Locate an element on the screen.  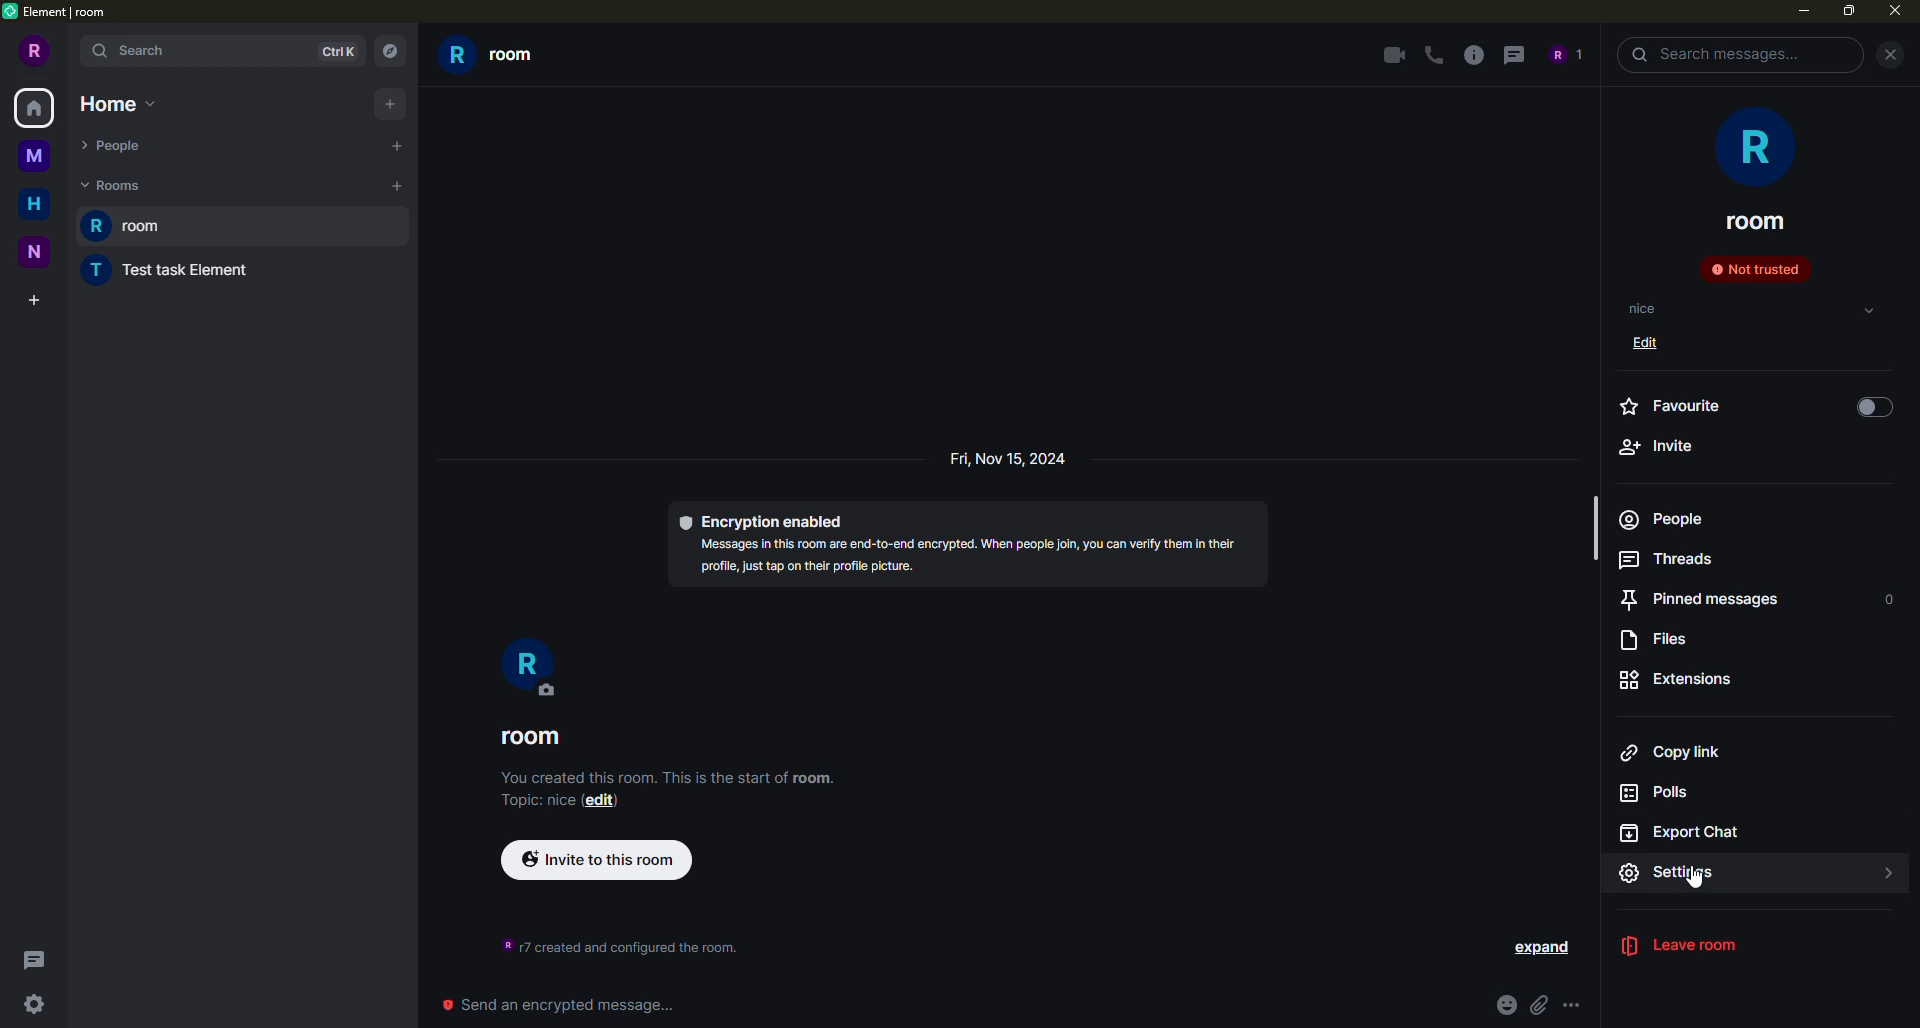
export chat is located at coordinates (1685, 834).